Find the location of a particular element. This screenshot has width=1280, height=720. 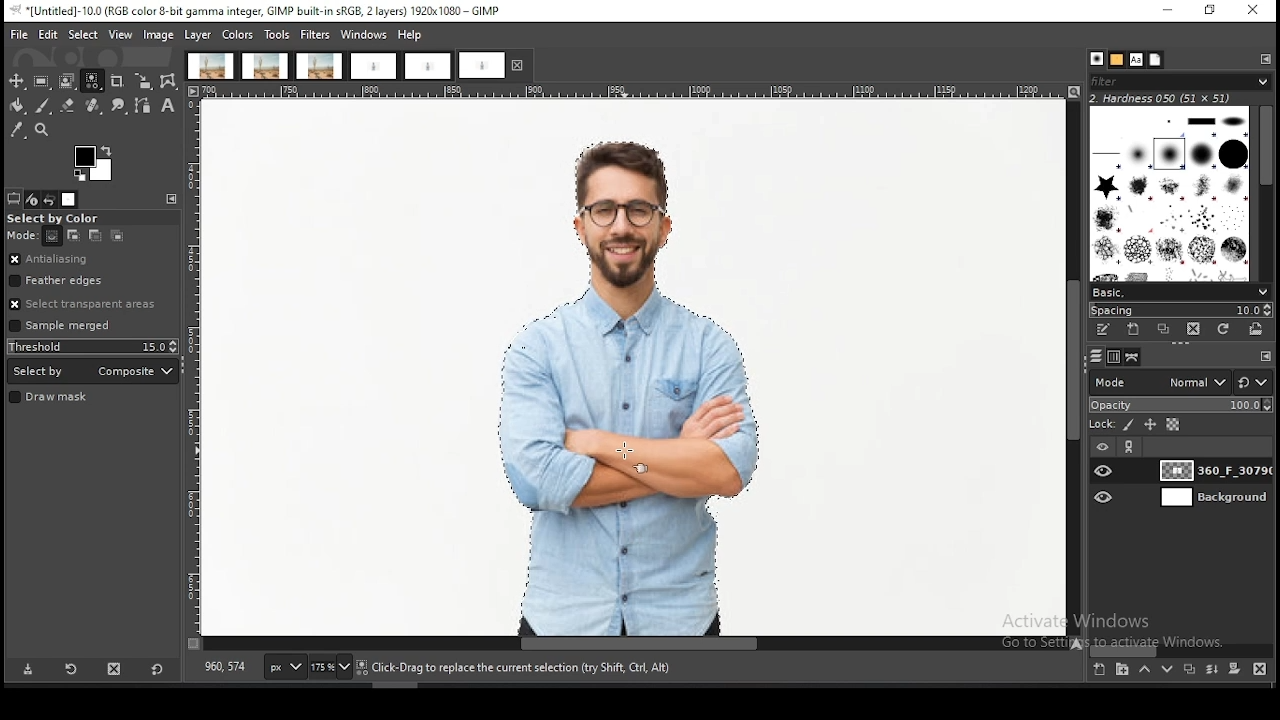

project tab is located at coordinates (495, 65).